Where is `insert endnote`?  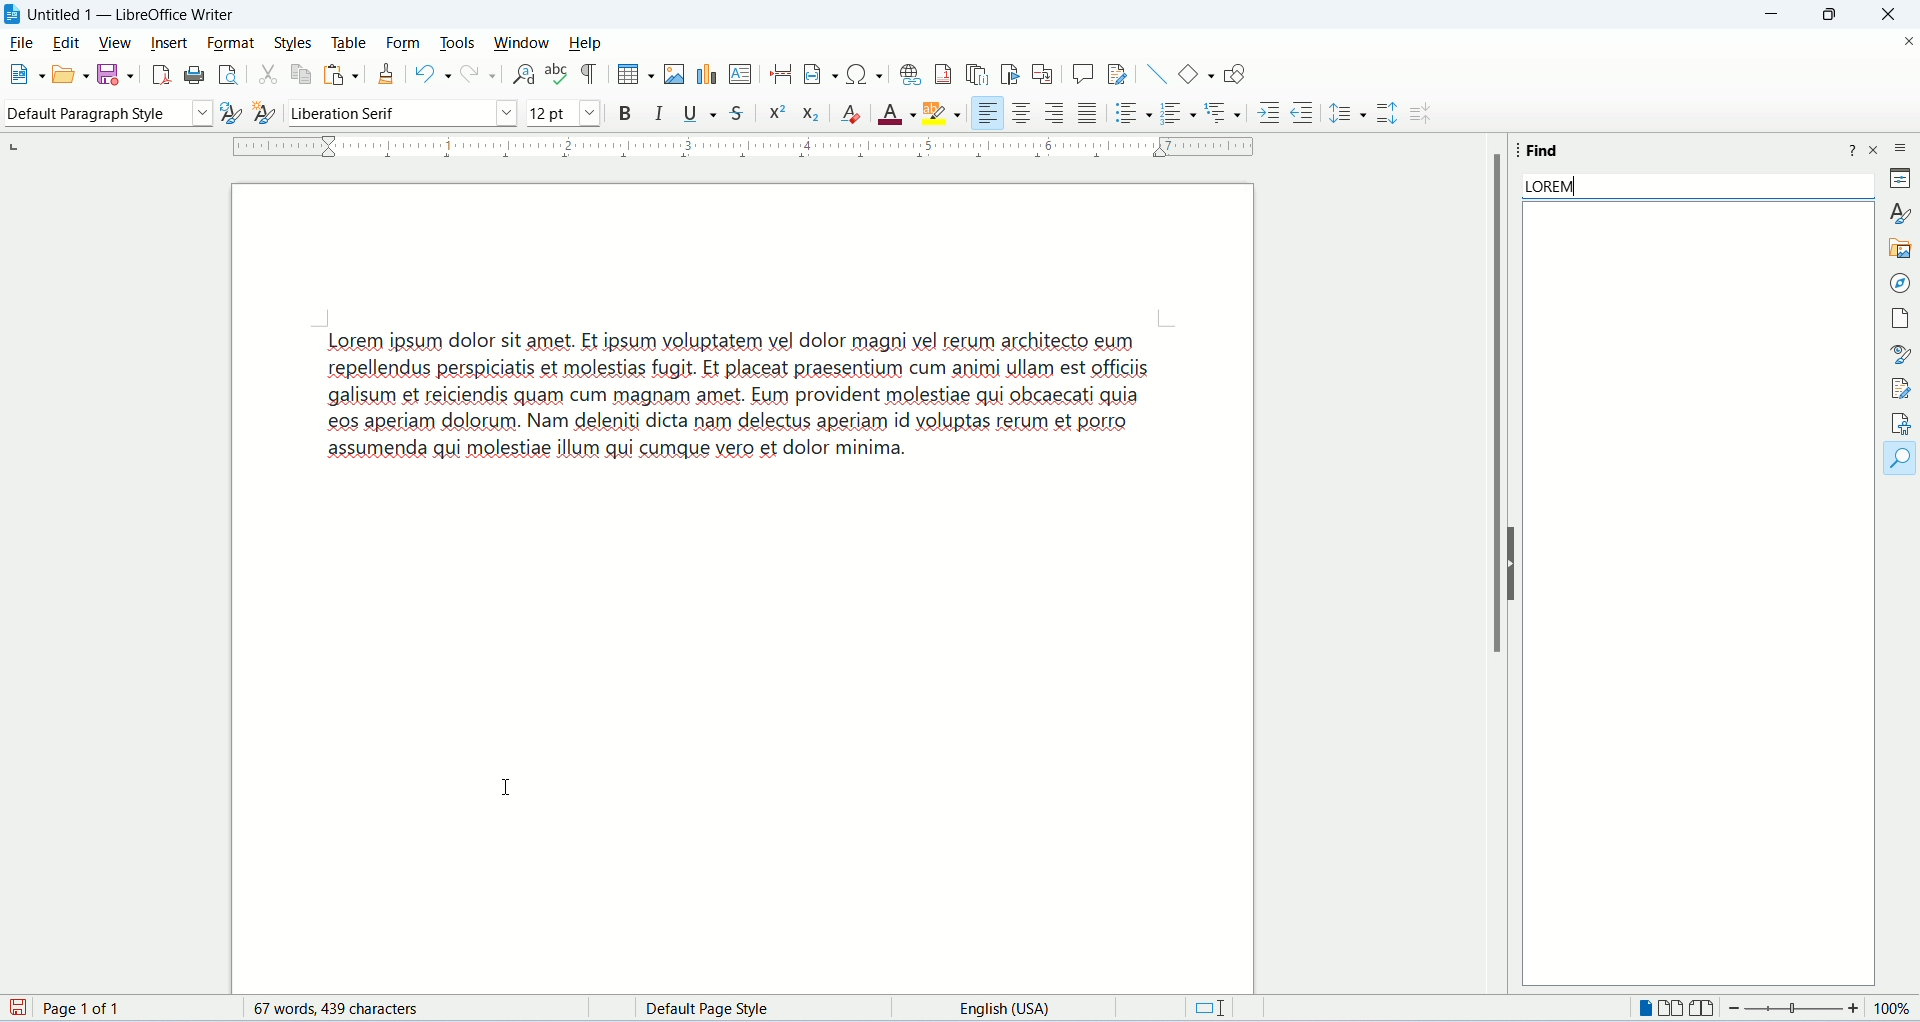 insert endnote is located at coordinates (980, 77).